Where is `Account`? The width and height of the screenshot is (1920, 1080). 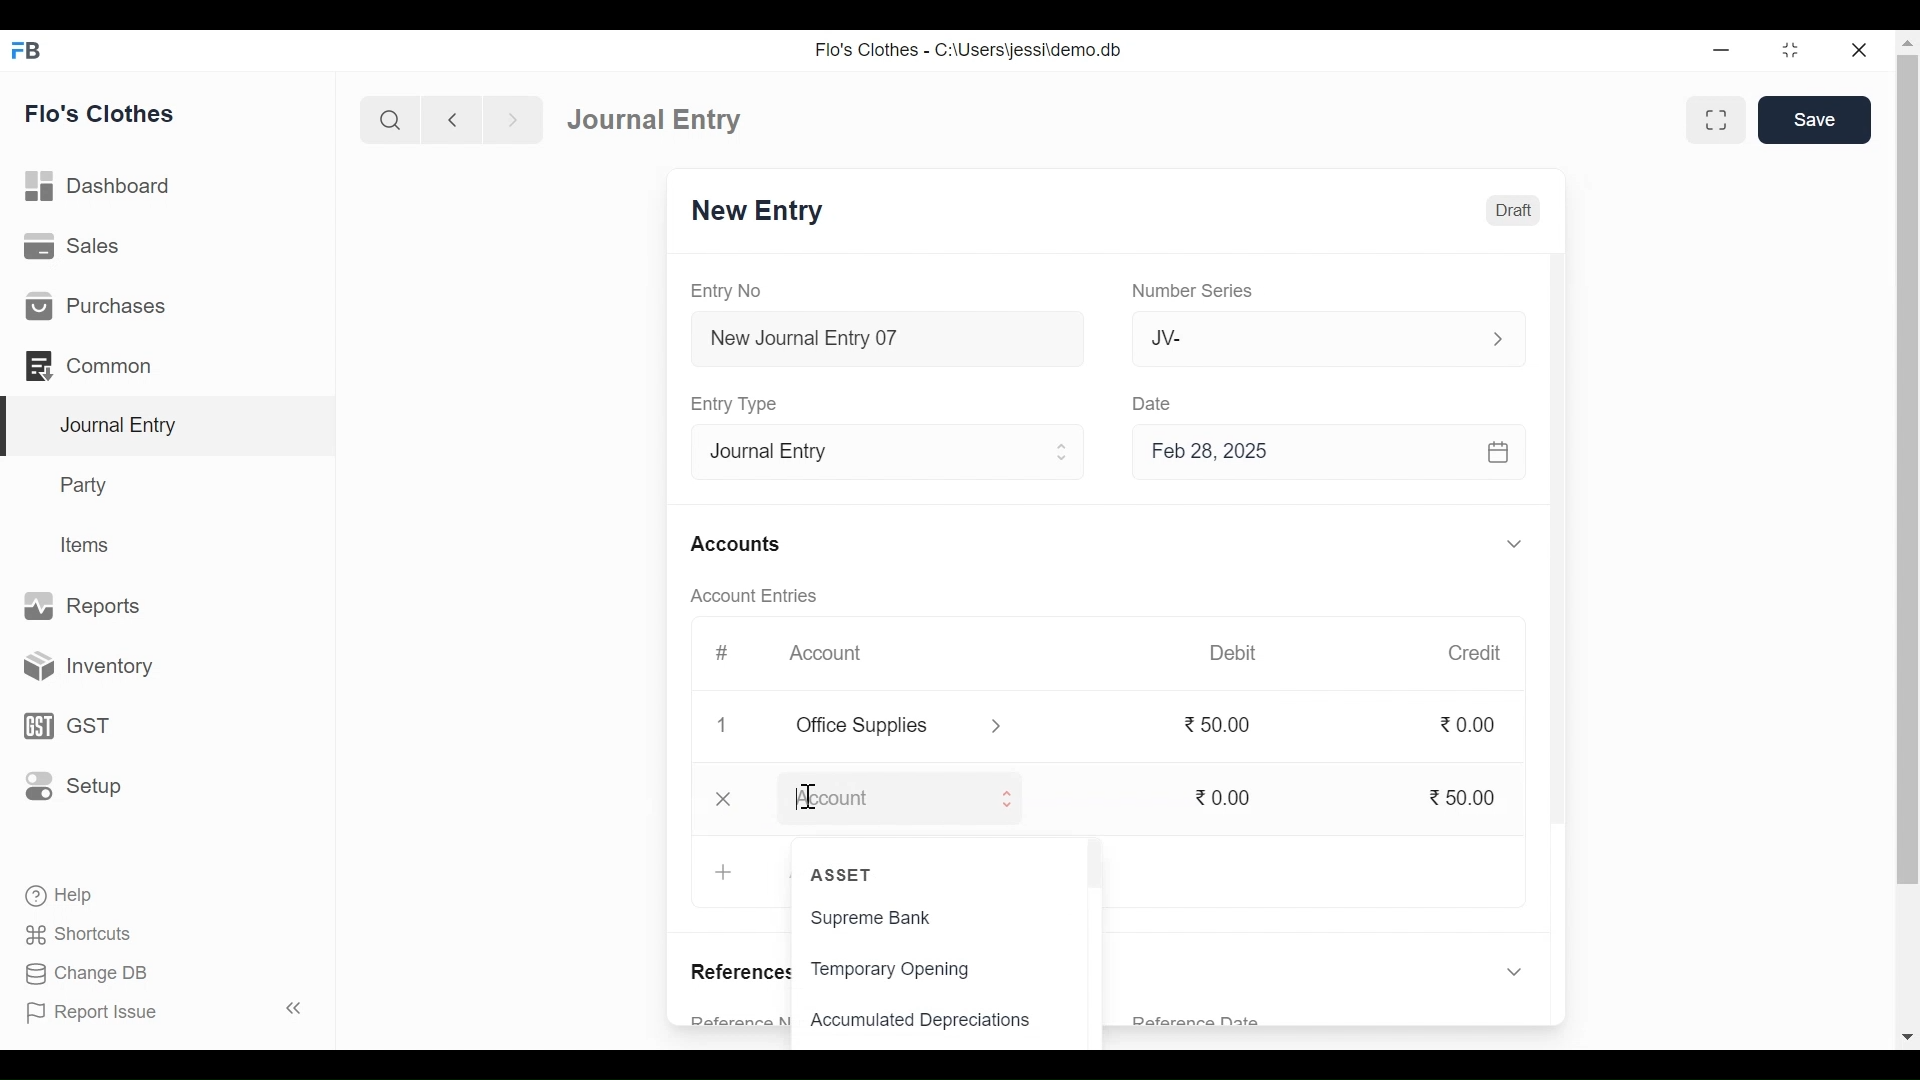
Account is located at coordinates (879, 798).